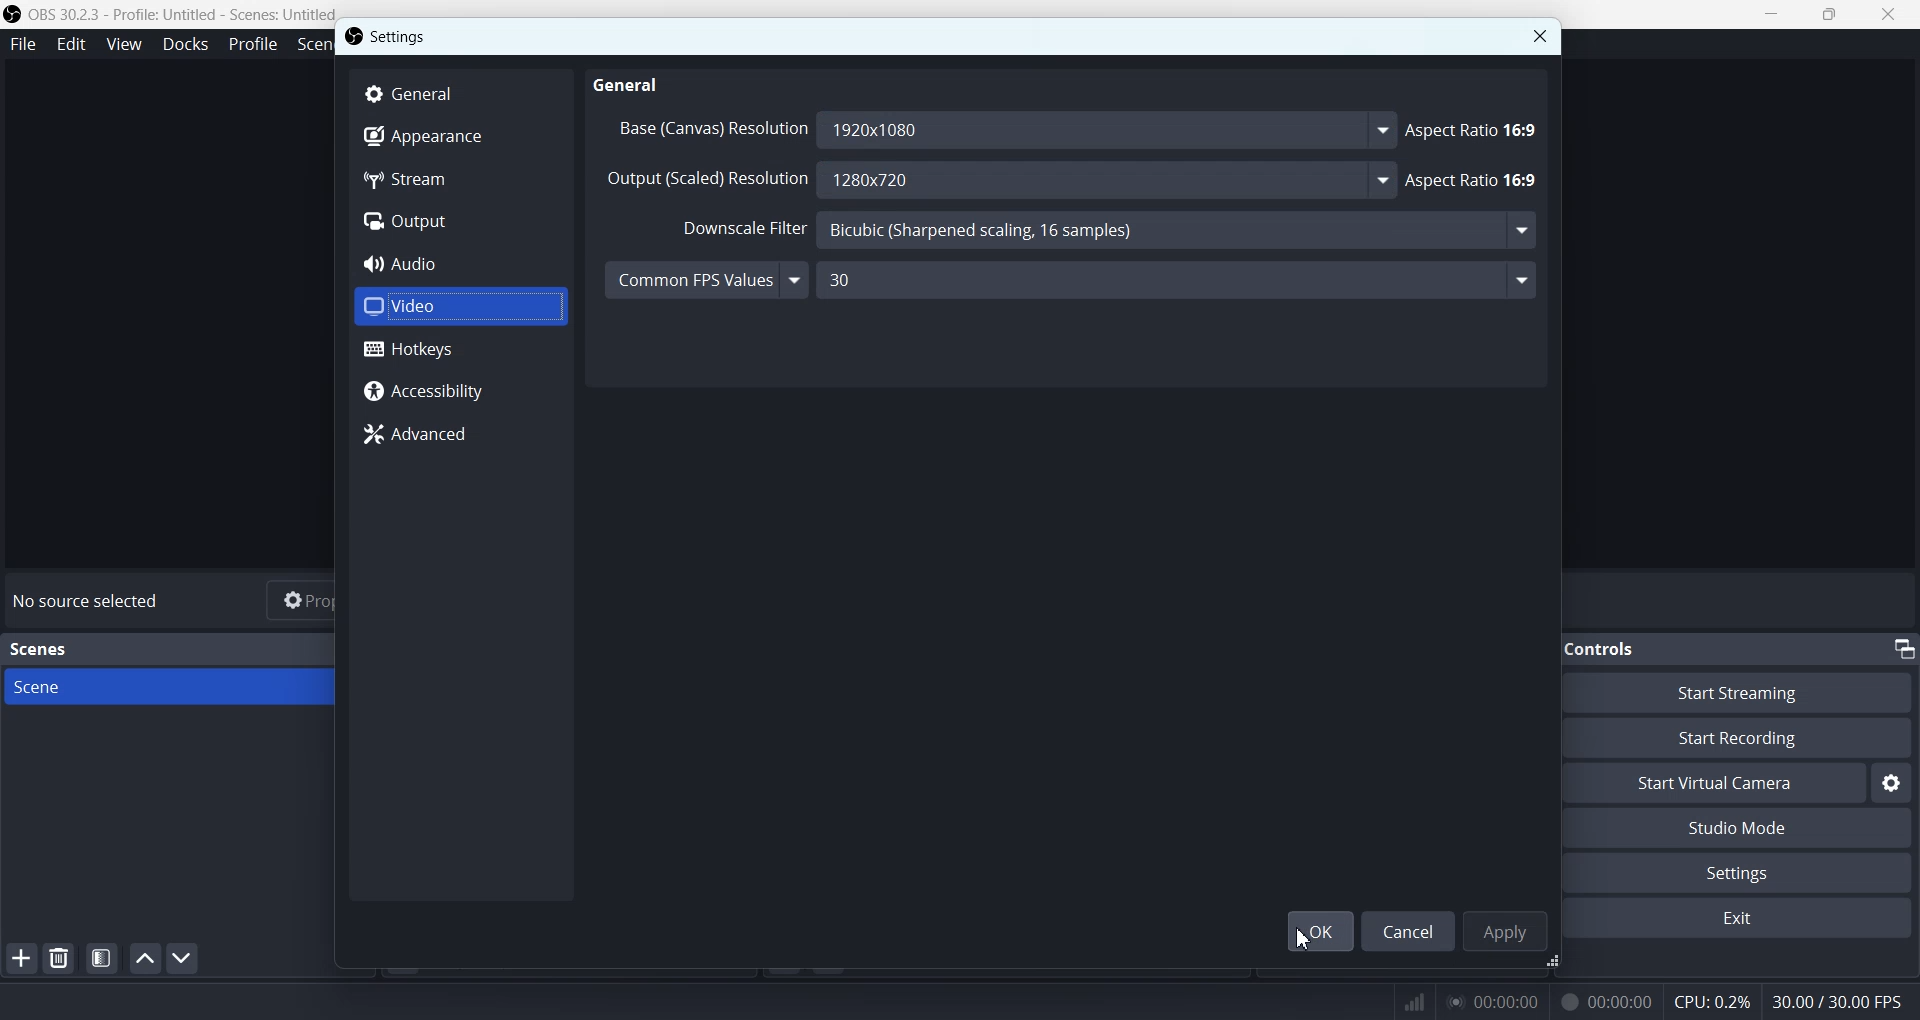 This screenshot has height=1020, width=1920. I want to click on Minimize, so click(1904, 648).